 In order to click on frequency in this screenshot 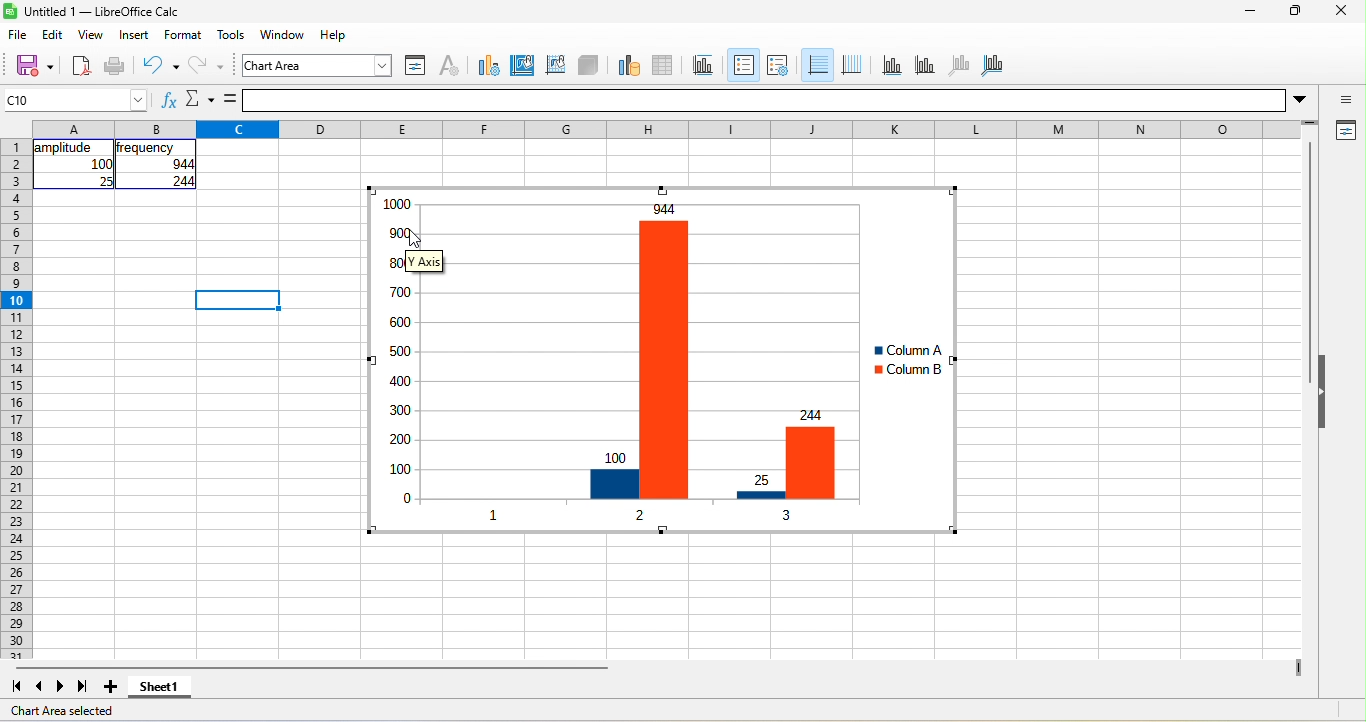, I will do `click(147, 148)`.